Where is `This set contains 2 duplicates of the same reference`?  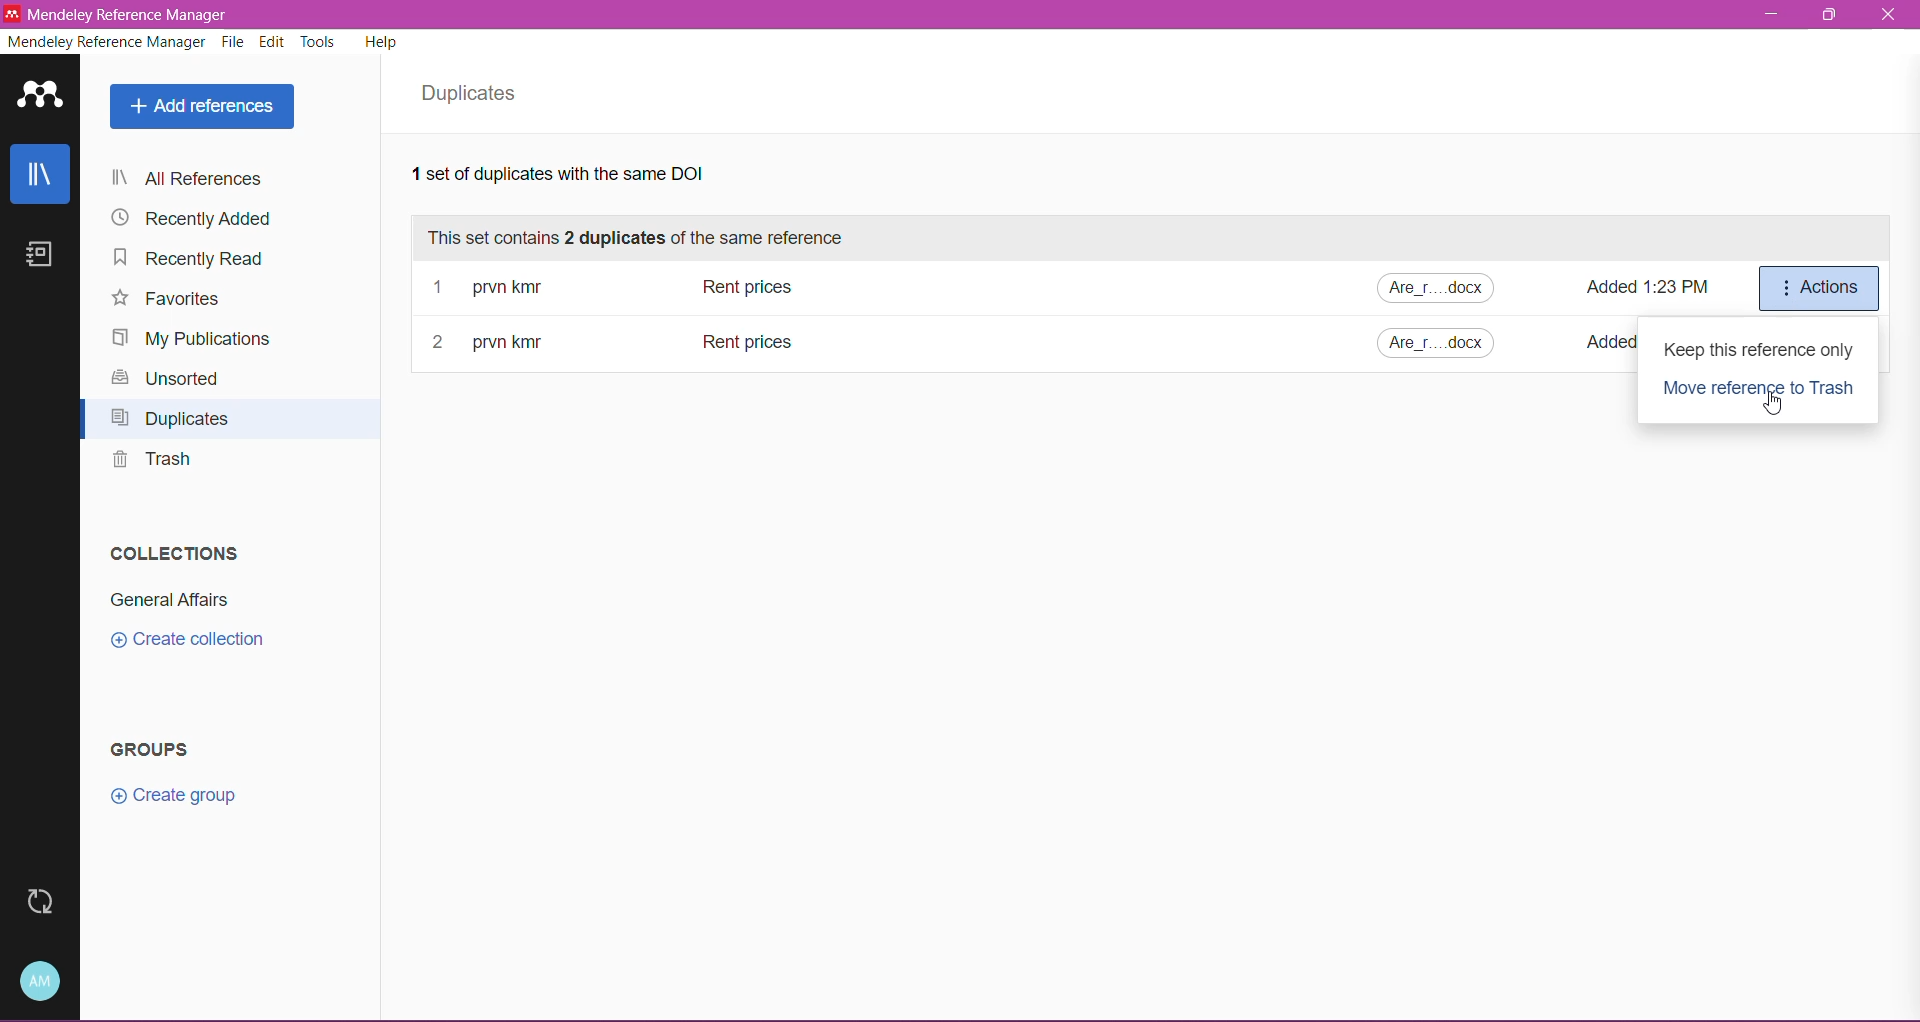
This set contains 2 duplicates of the same reference is located at coordinates (646, 238).